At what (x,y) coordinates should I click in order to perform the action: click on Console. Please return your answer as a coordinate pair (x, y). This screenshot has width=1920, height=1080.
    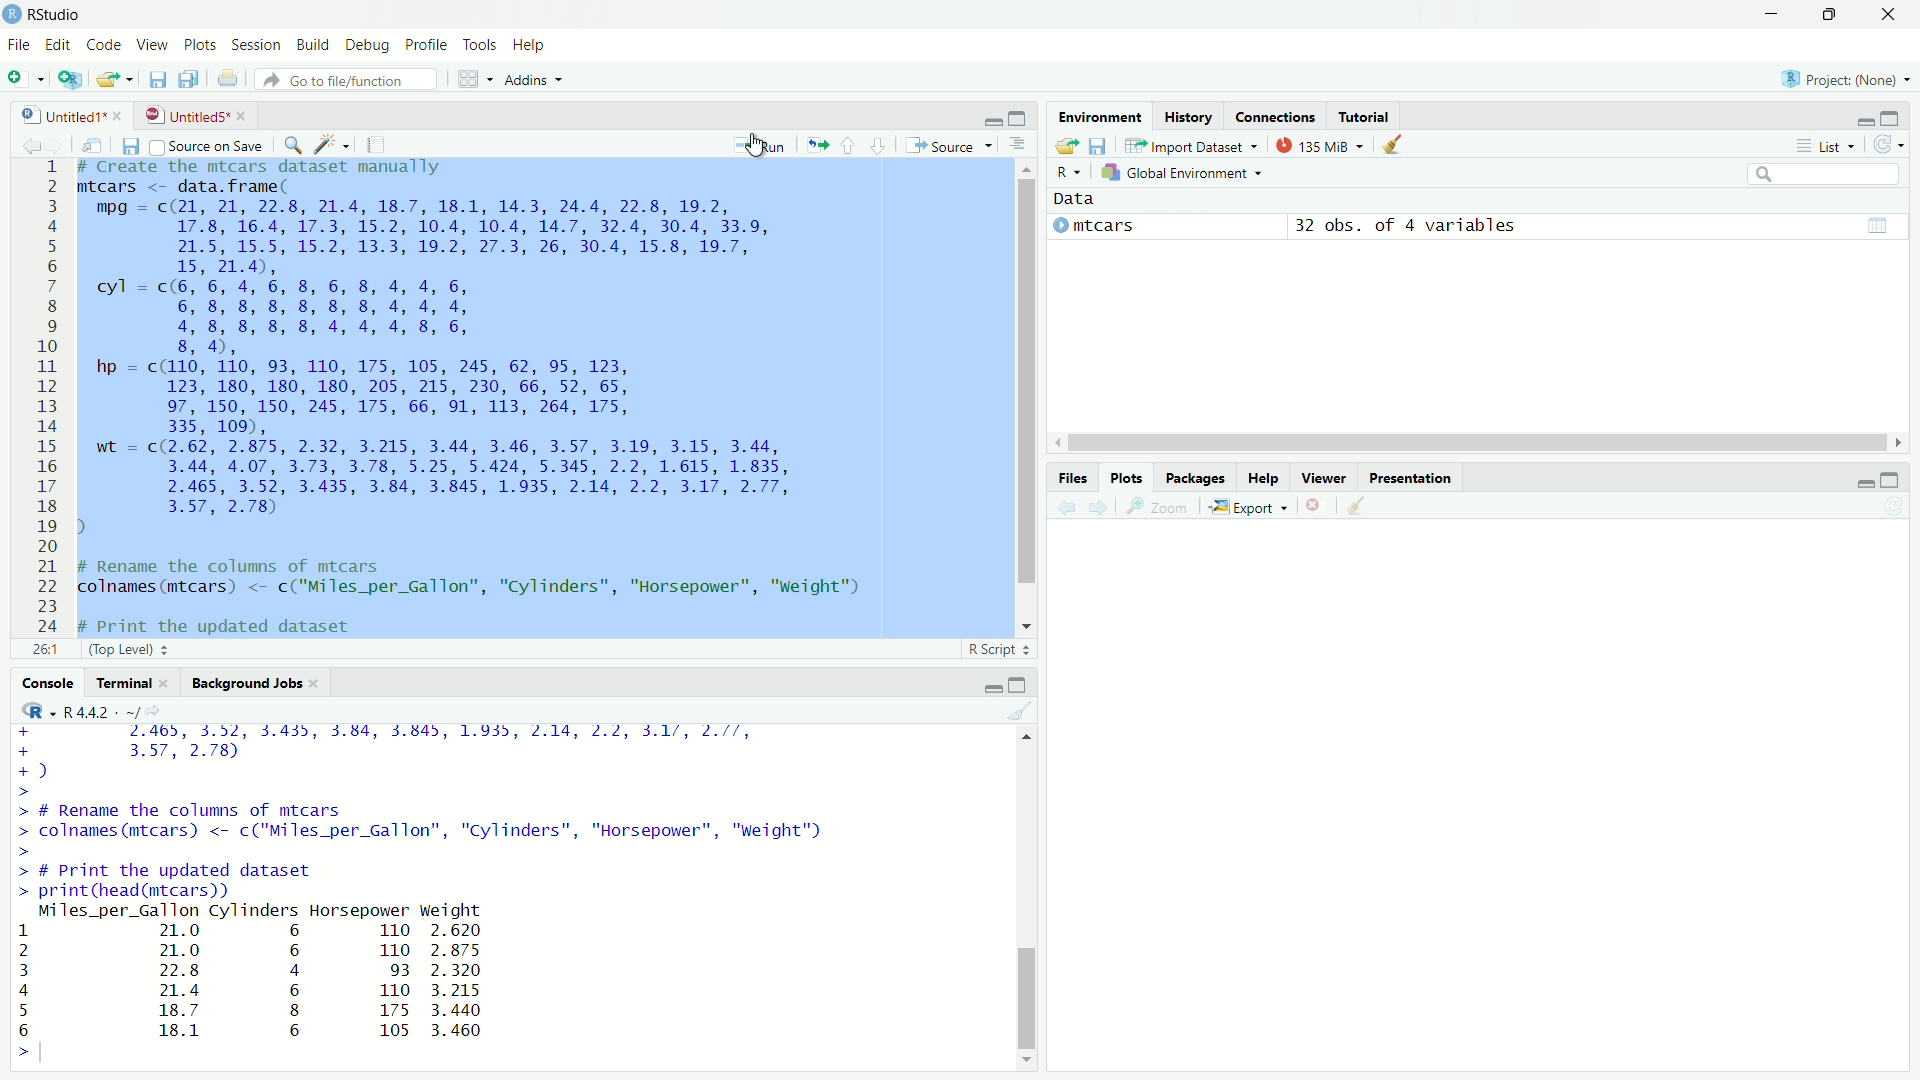
    Looking at the image, I should click on (45, 682).